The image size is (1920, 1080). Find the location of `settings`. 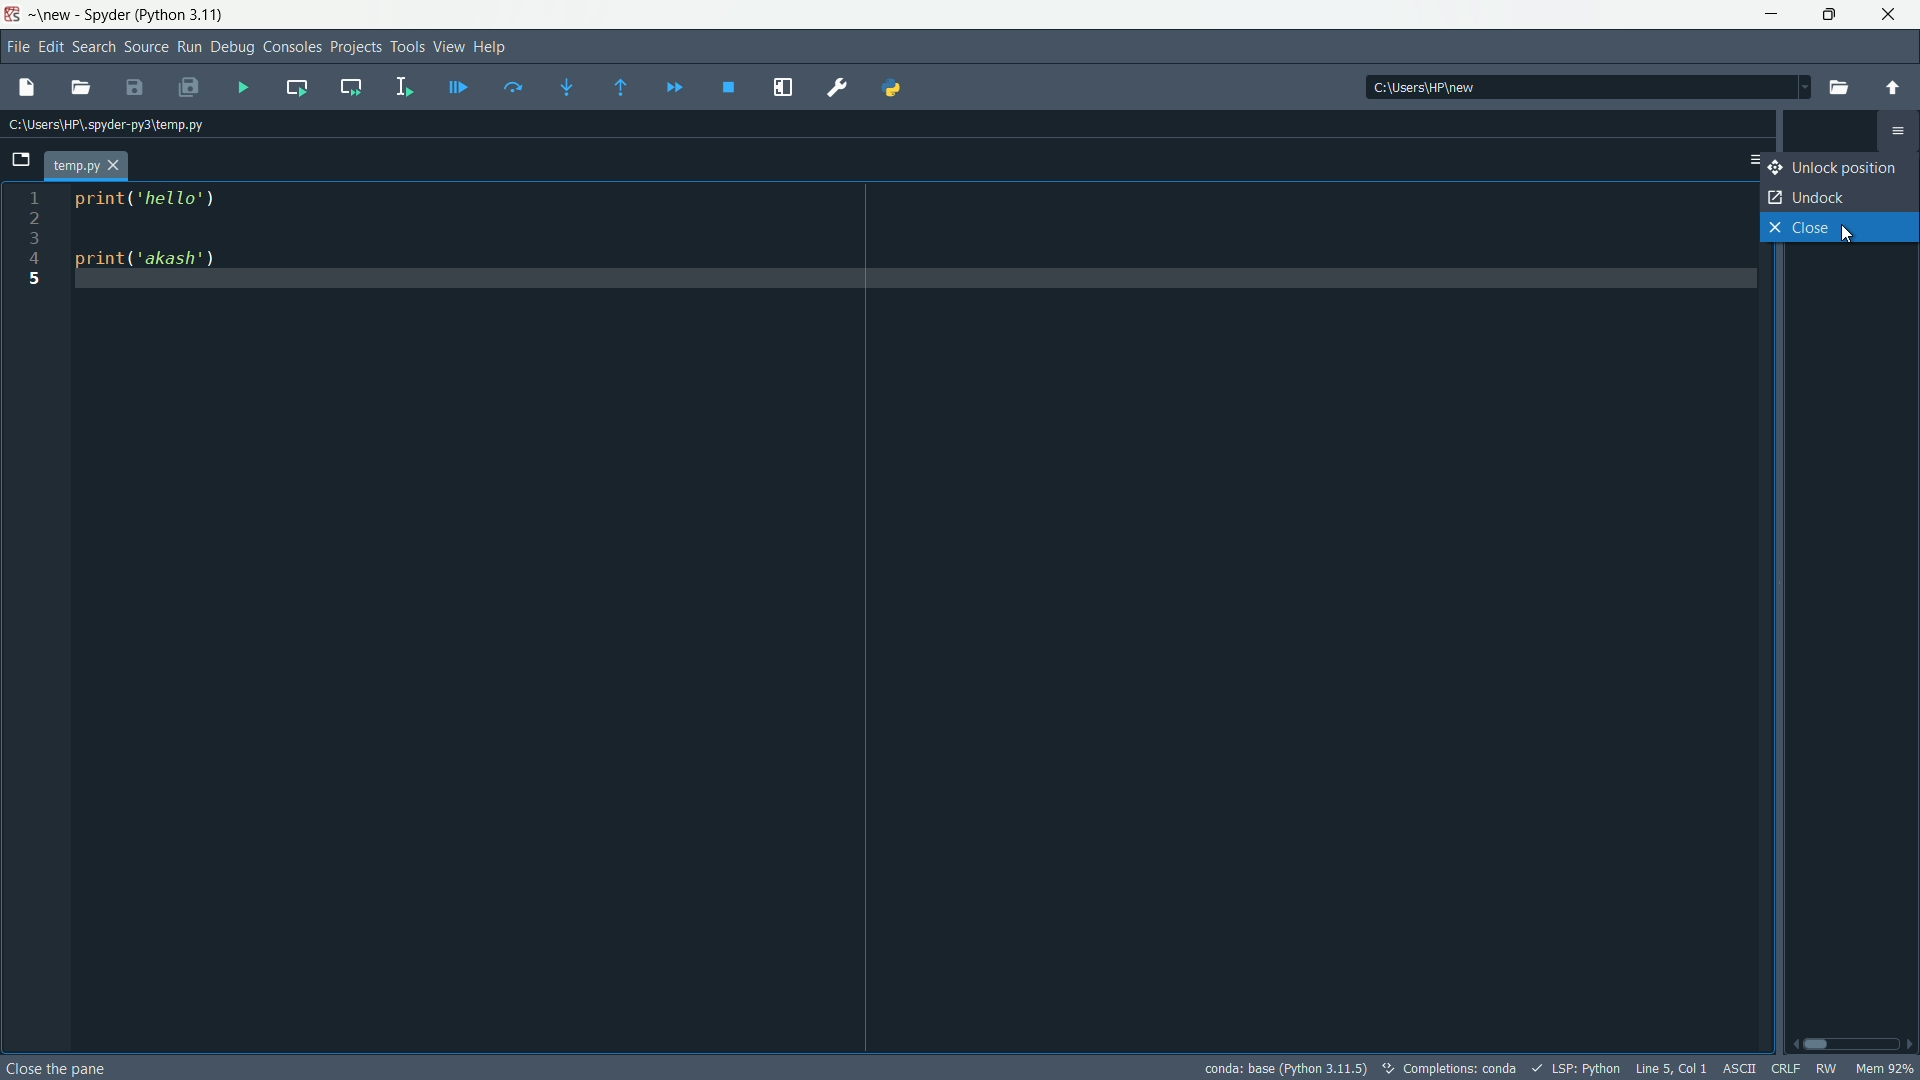

settings is located at coordinates (1898, 132).